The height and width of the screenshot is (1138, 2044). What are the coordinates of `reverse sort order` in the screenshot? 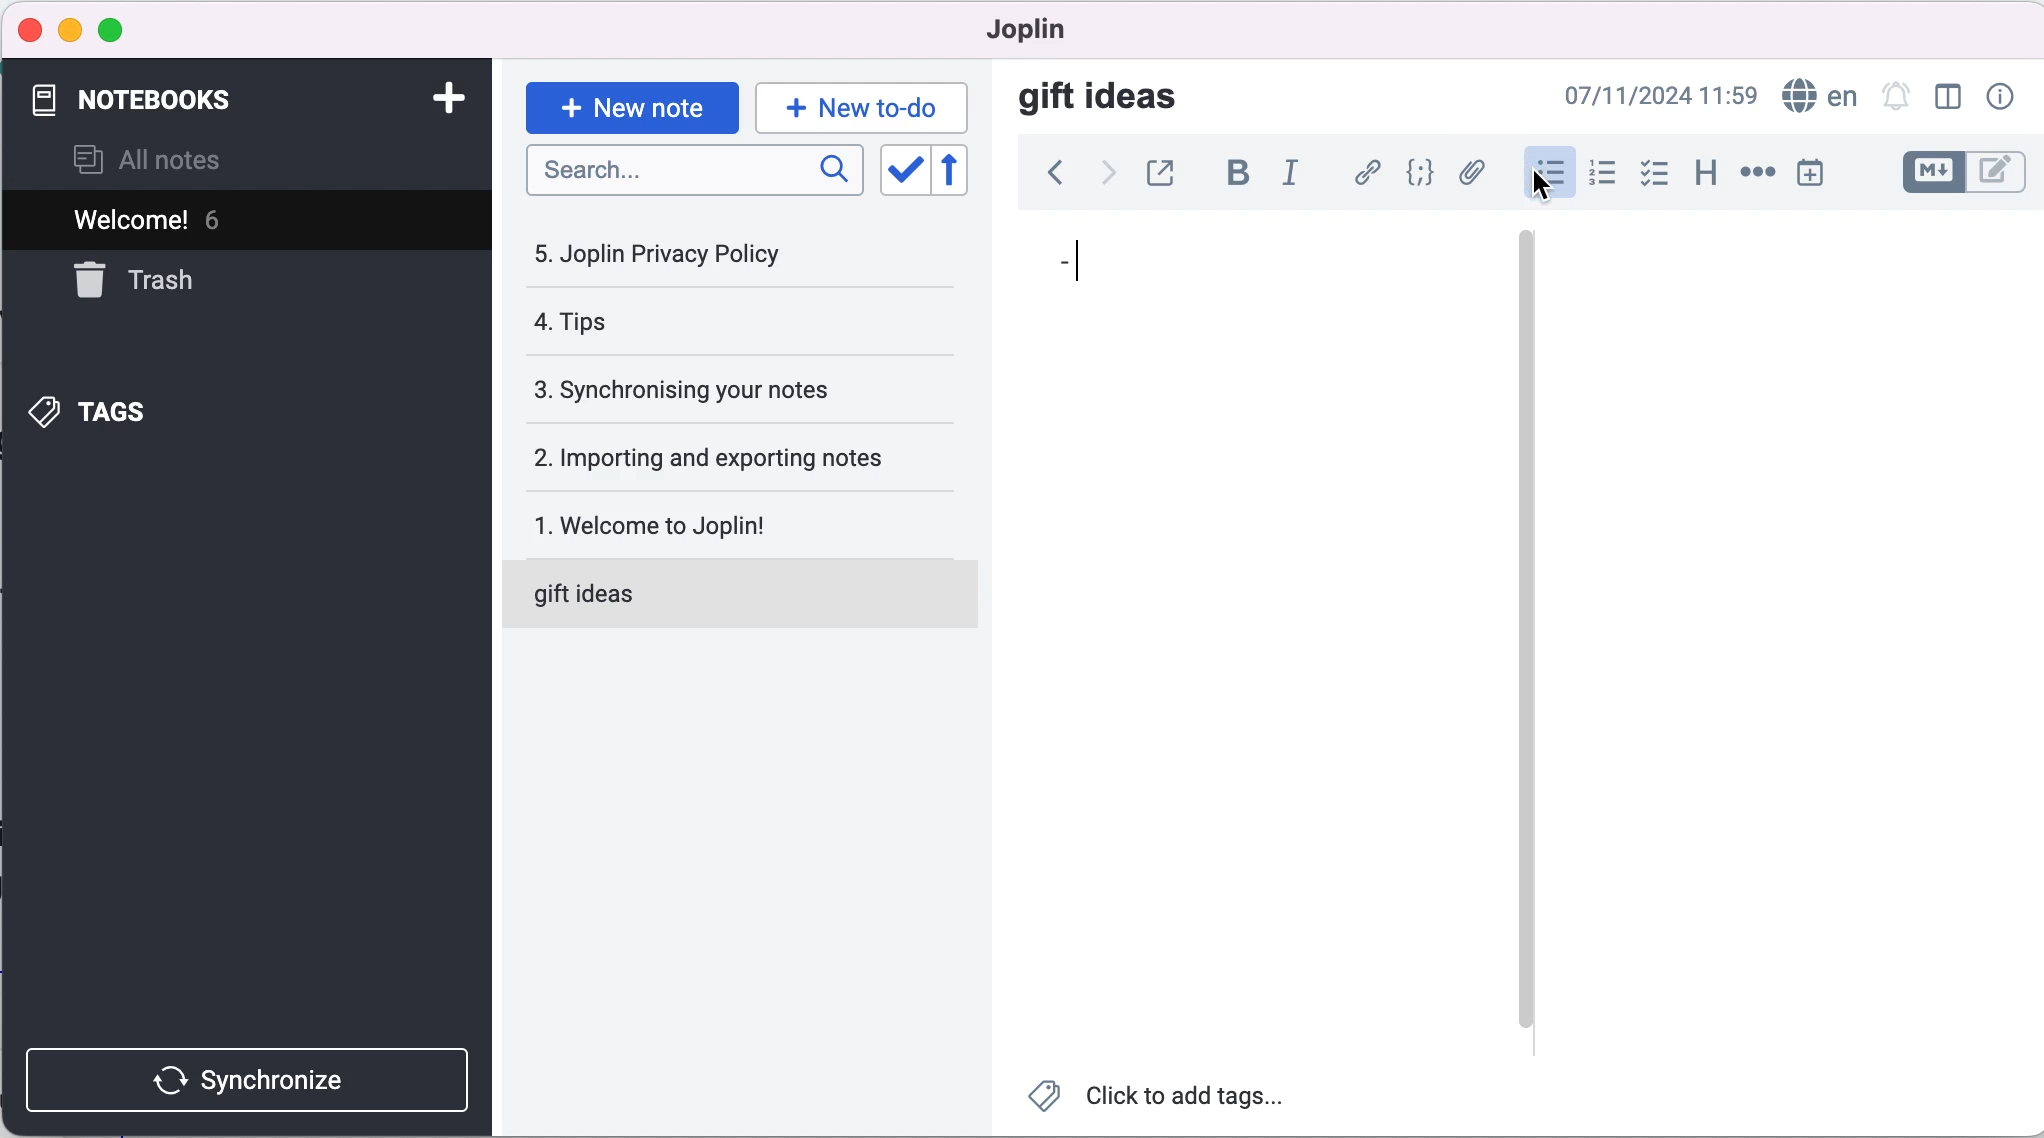 It's located at (956, 171).